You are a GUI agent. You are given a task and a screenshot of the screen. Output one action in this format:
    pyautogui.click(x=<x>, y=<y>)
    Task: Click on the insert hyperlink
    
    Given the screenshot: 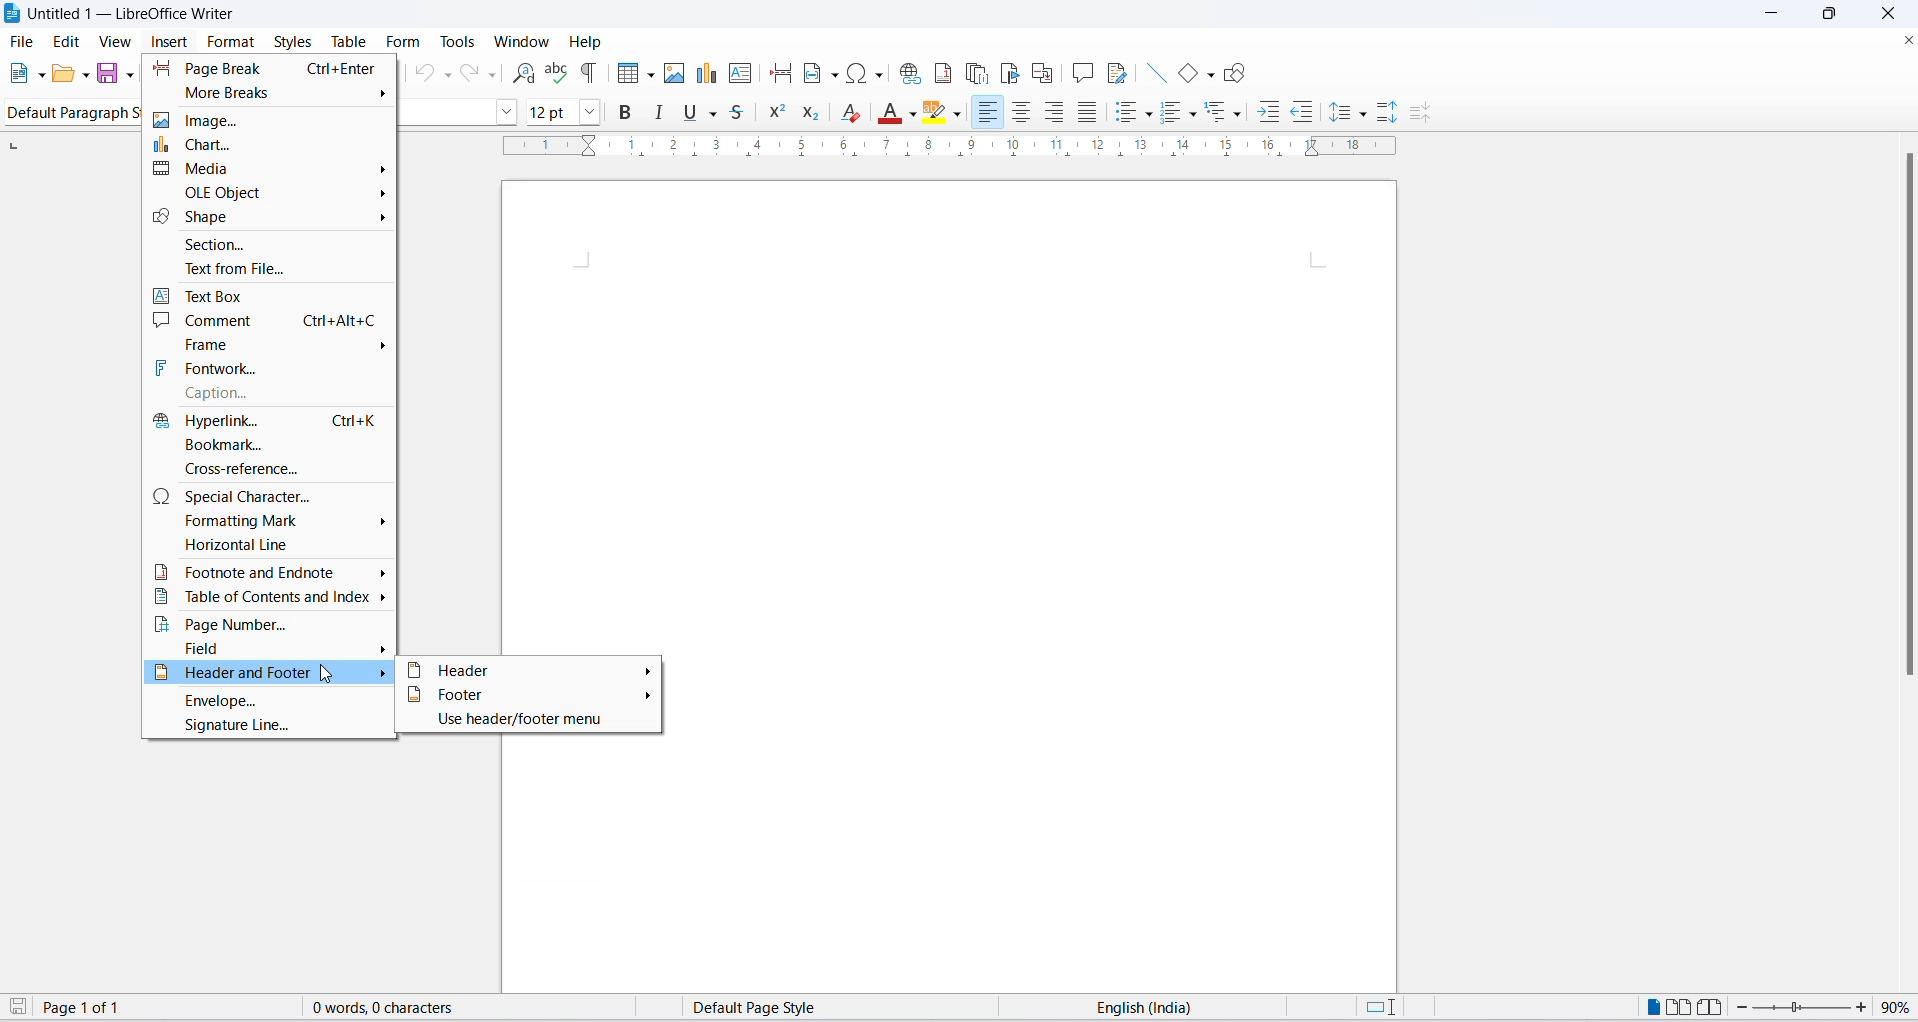 What is the action you would take?
    pyautogui.click(x=908, y=75)
    